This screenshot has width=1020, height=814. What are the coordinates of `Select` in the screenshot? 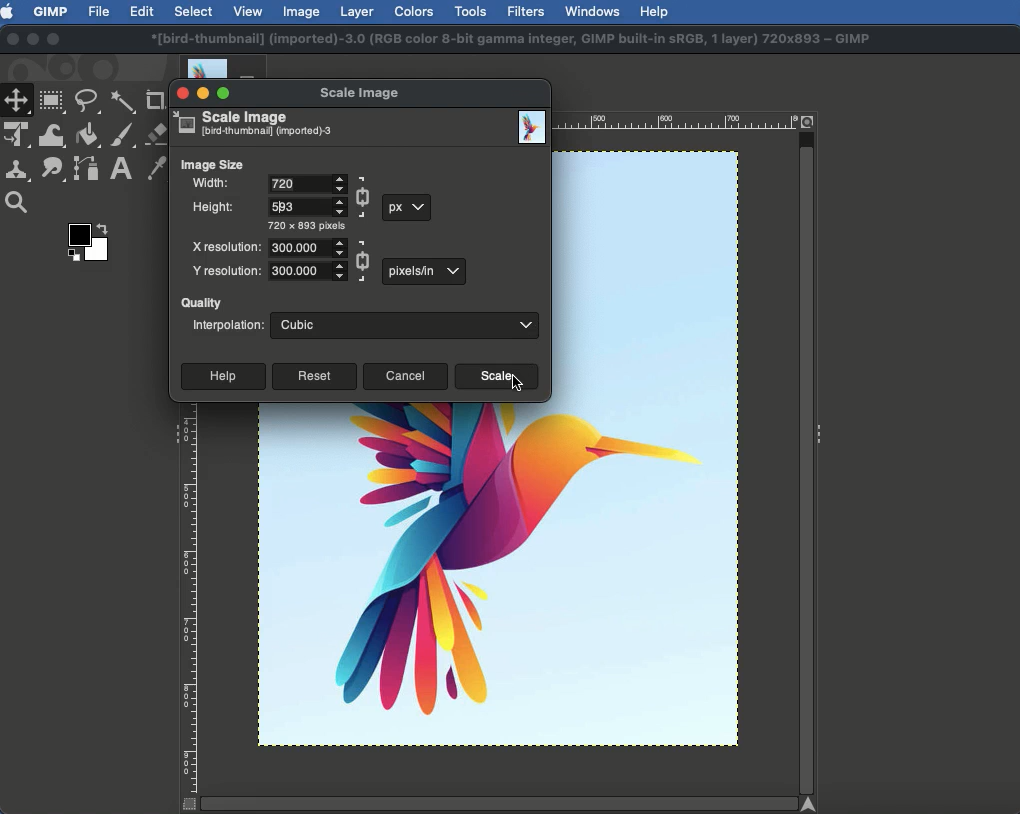 It's located at (192, 11).